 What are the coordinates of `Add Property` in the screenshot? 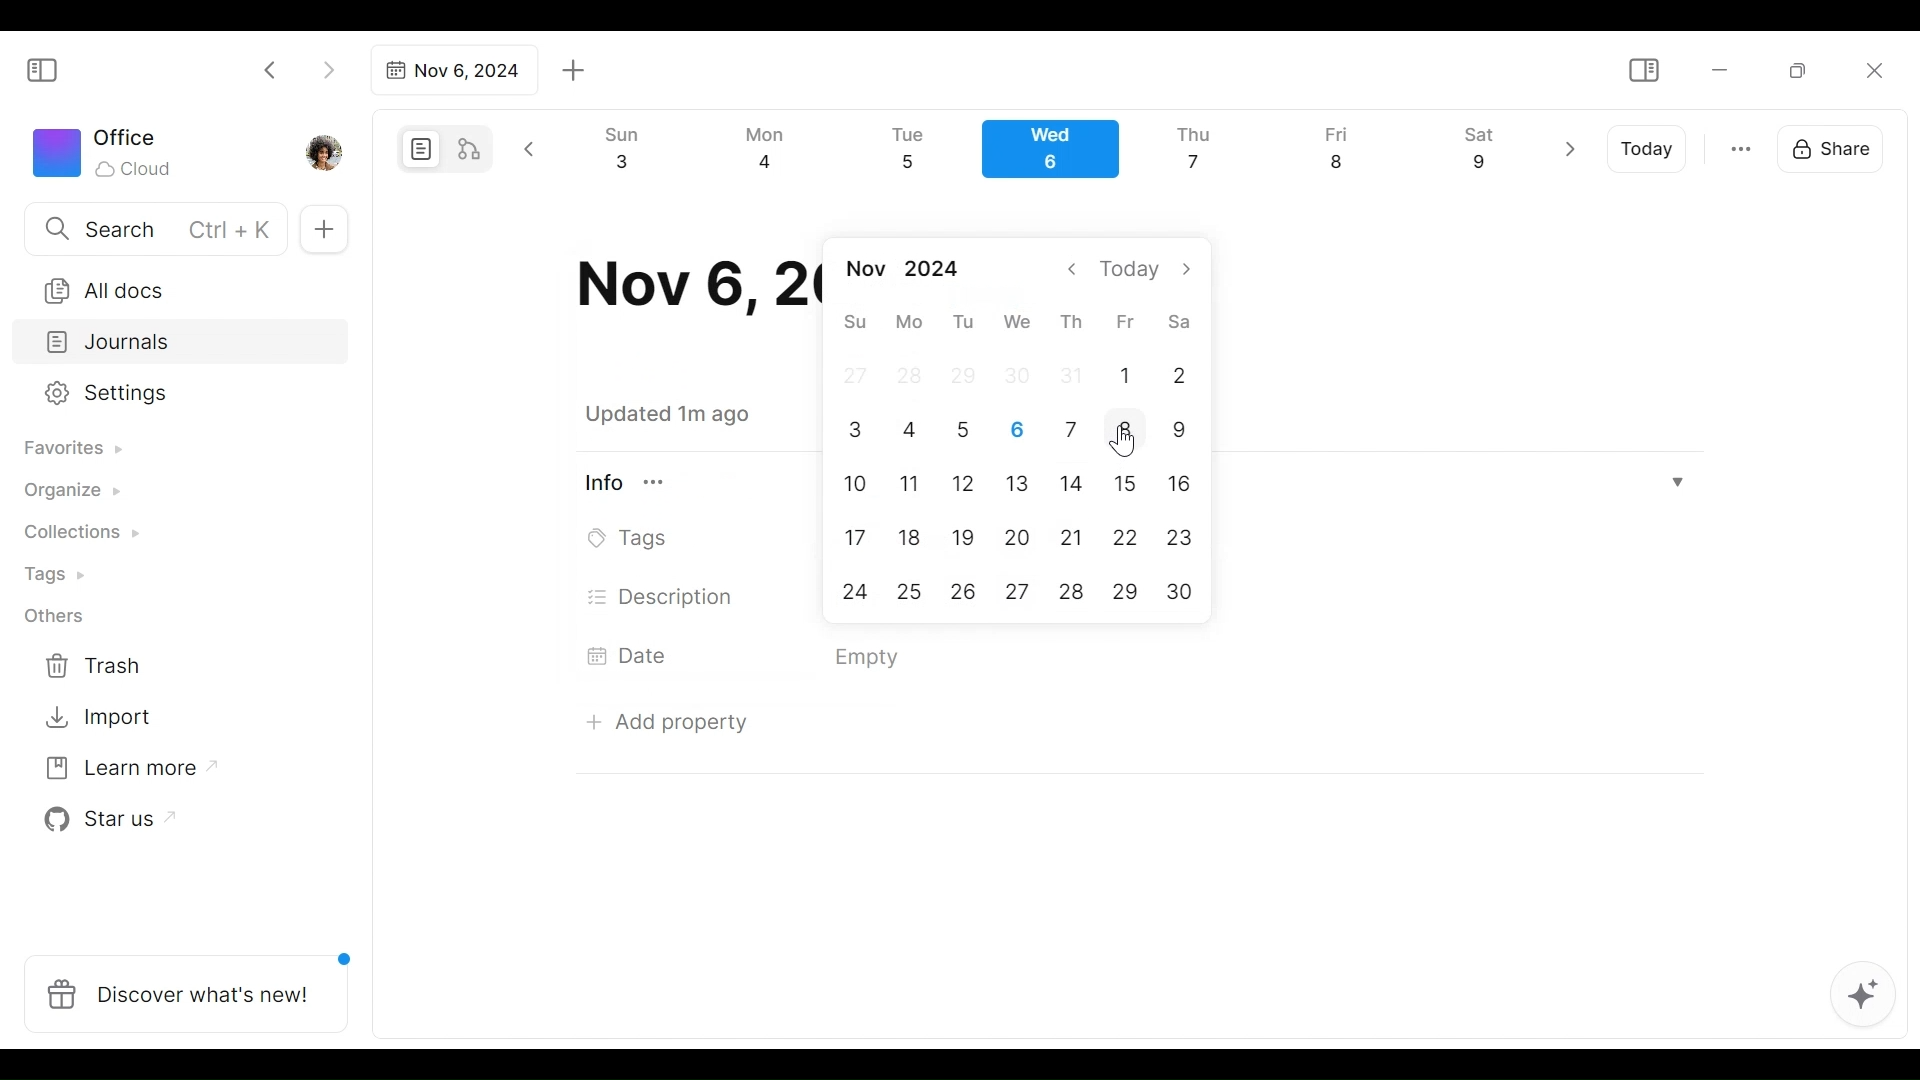 It's located at (667, 717).